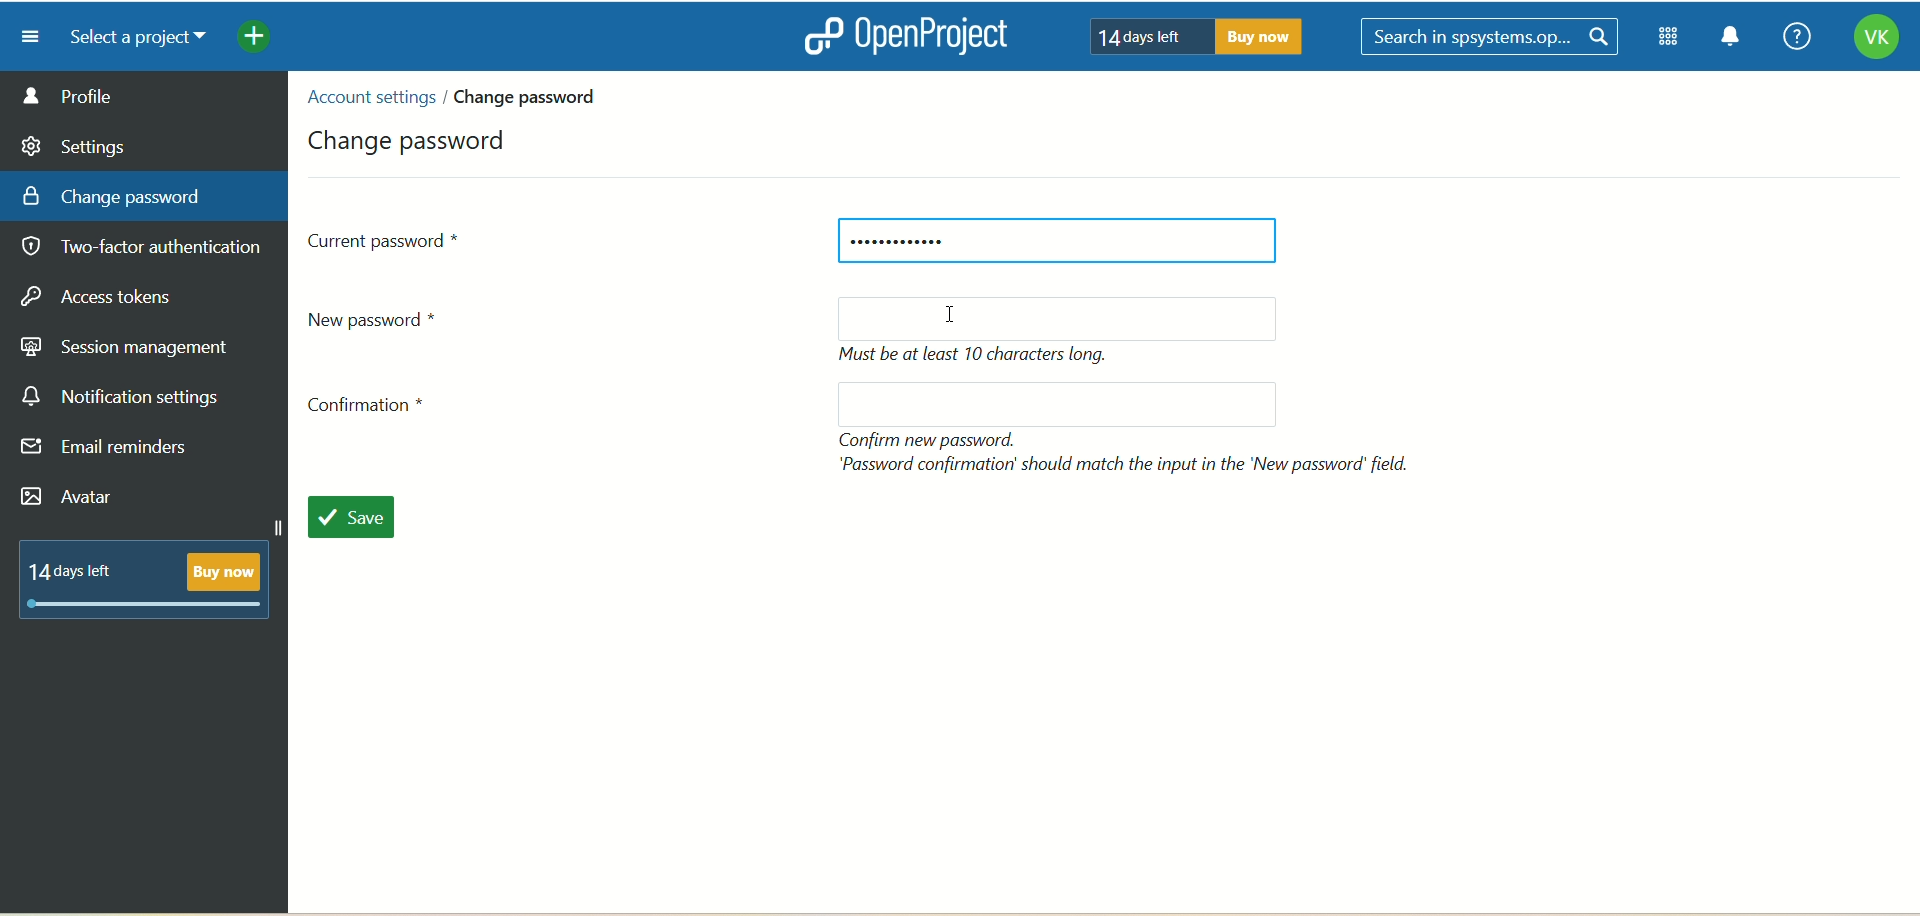  What do you see at coordinates (149, 249) in the screenshot?
I see `two factor authentication` at bounding box center [149, 249].